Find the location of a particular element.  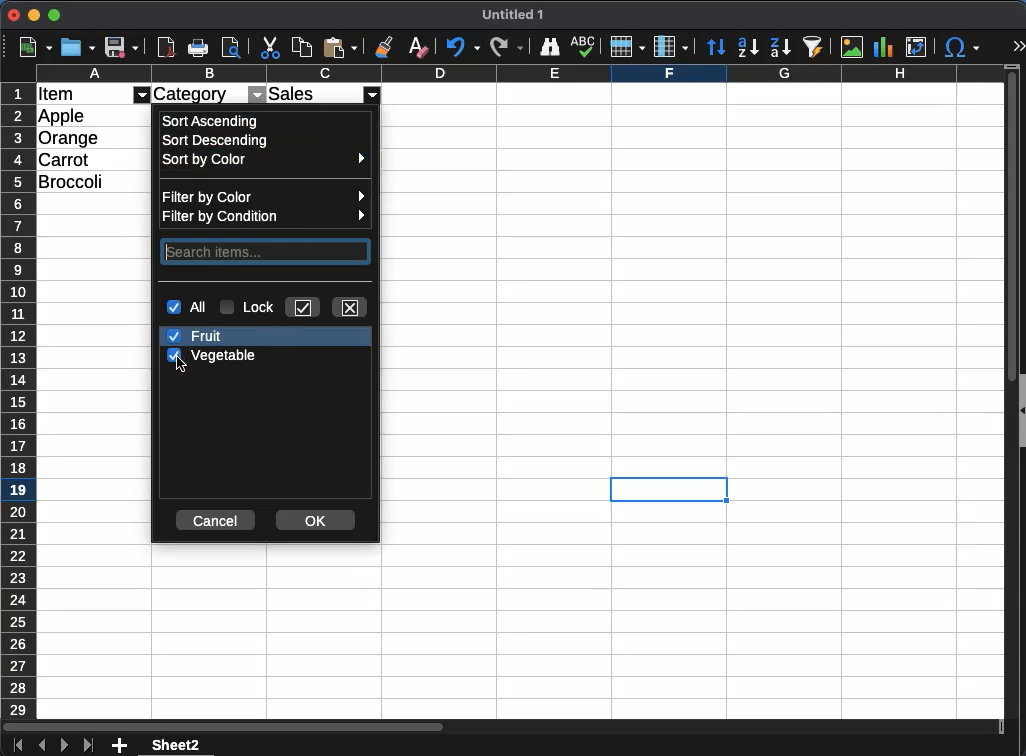

all is located at coordinates (190, 307).